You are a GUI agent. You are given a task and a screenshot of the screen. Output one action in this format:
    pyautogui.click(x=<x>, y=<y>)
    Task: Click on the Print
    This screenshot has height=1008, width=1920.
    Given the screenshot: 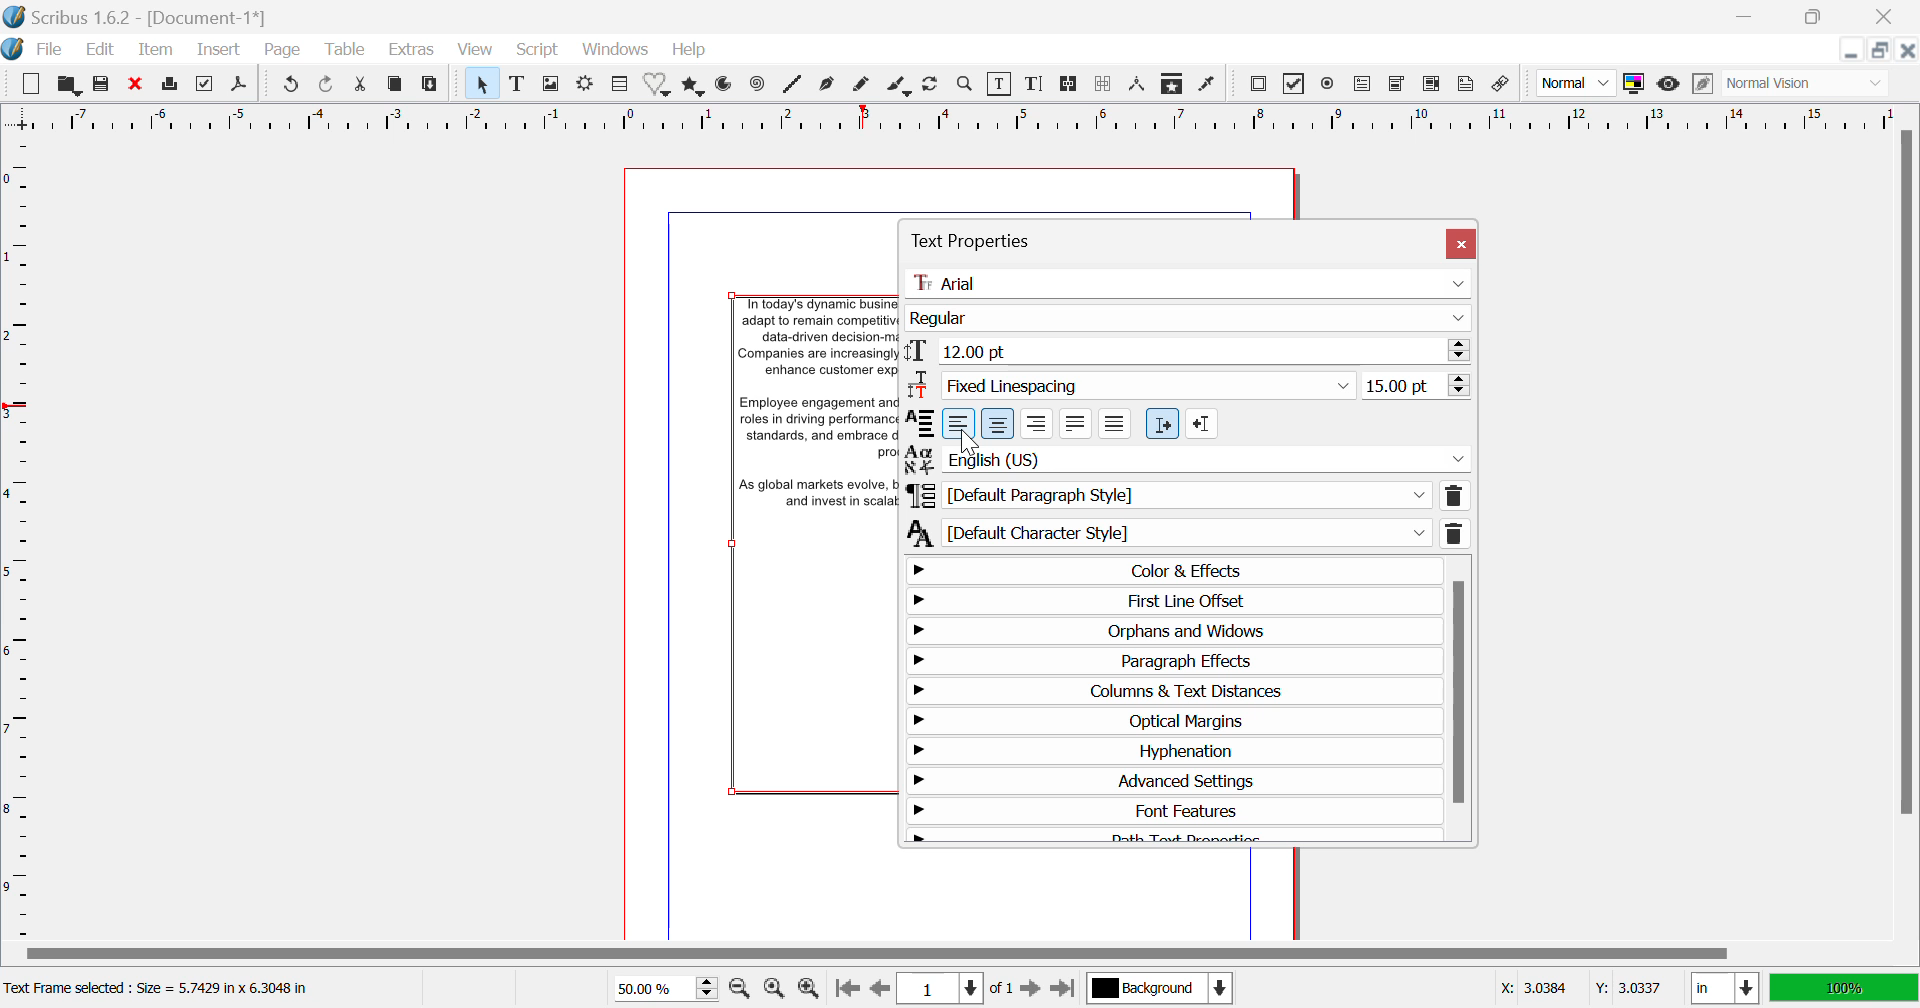 What is the action you would take?
    pyautogui.click(x=173, y=85)
    